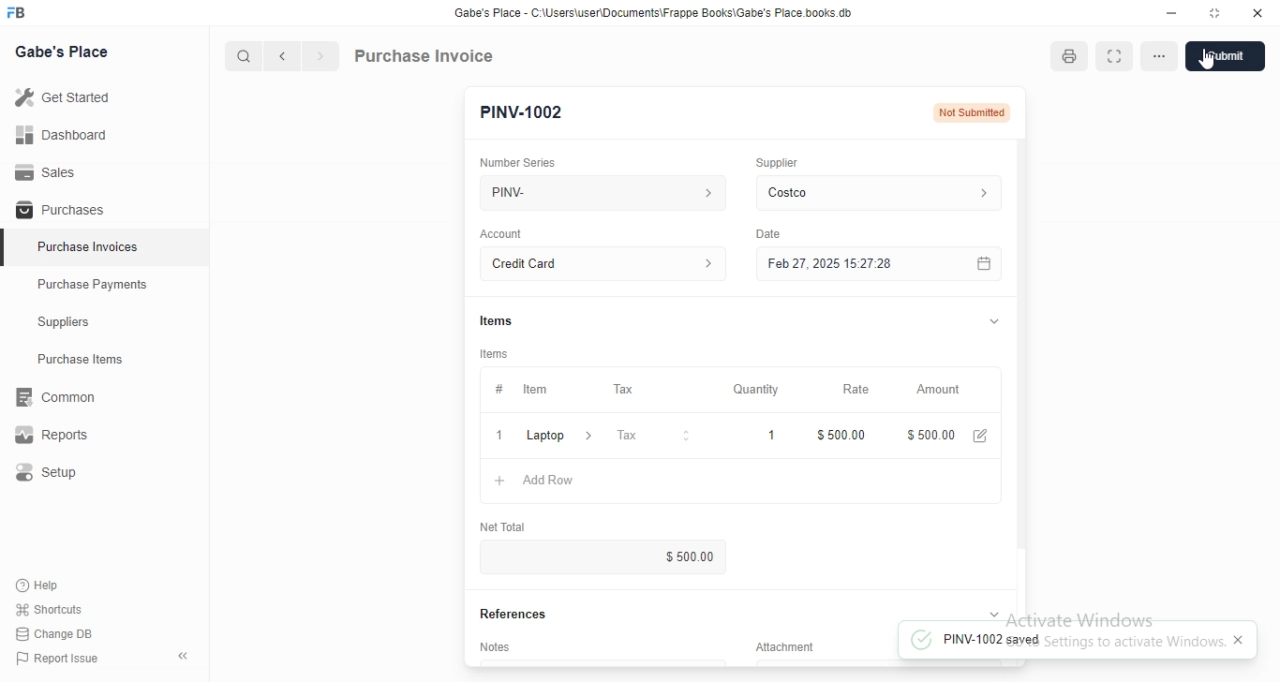 This screenshot has width=1280, height=682. Describe the element at coordinates (1115, 56) in the screenshot. I see `Toggle between form and full width` at that location.